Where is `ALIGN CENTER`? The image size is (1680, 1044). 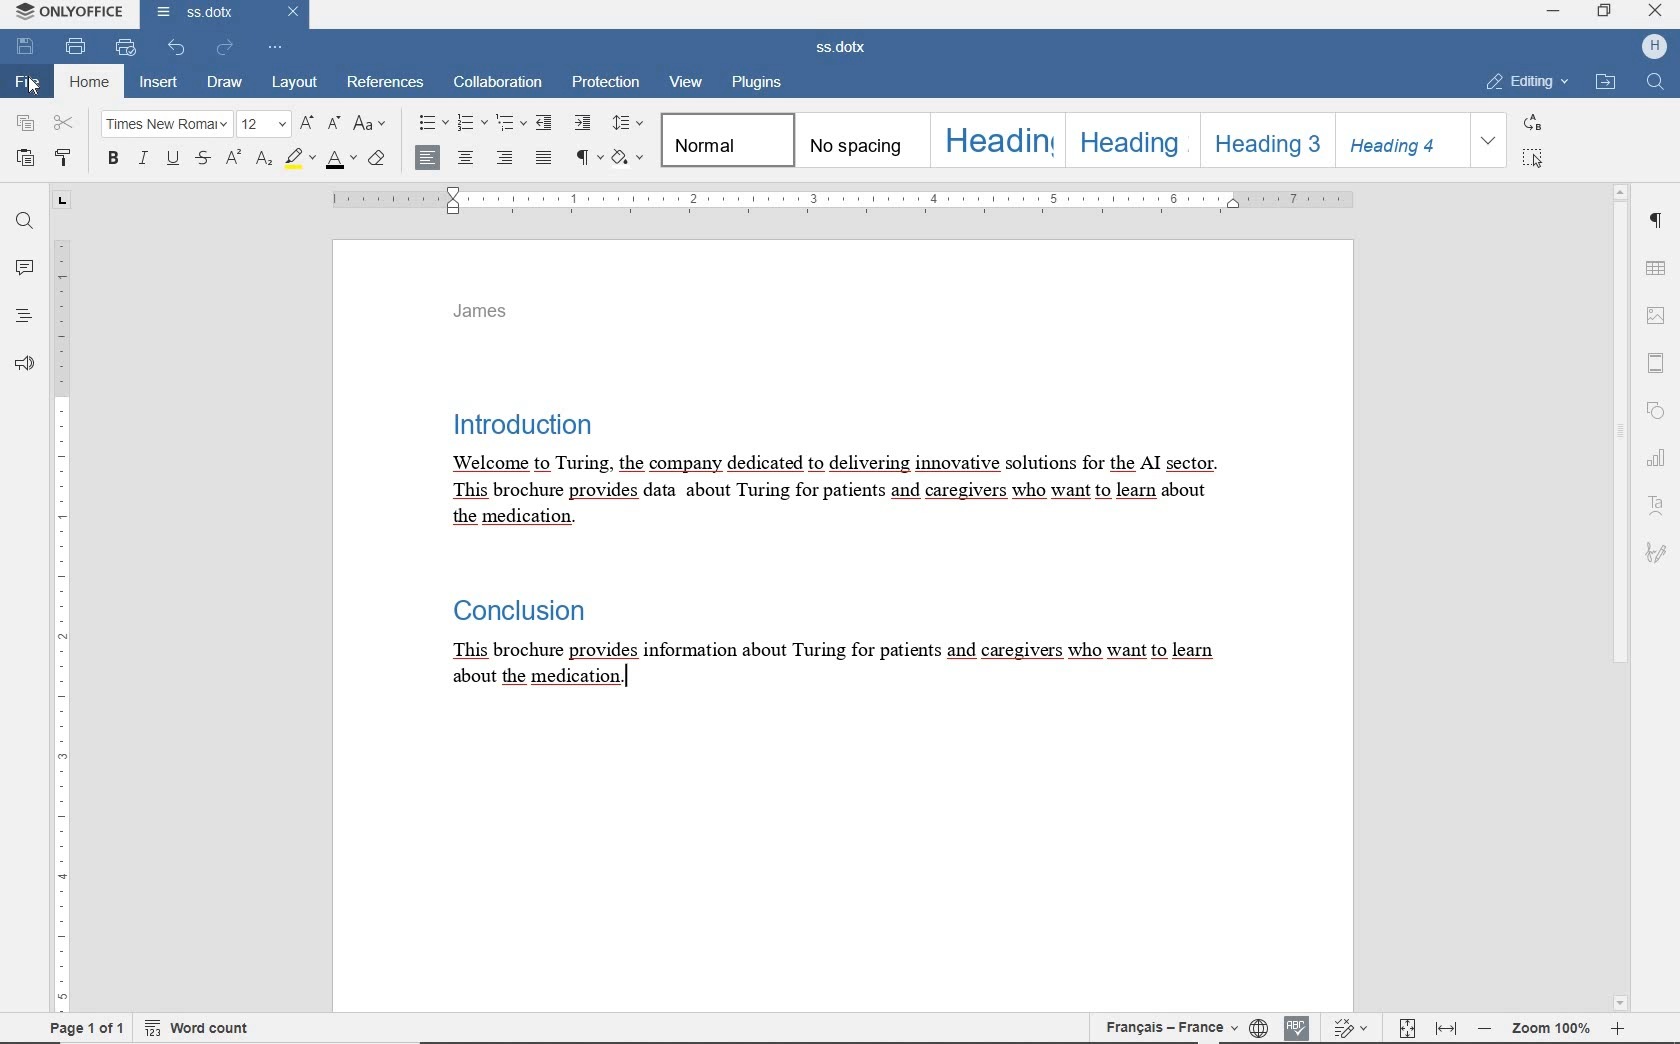
ALIGN CENTER is located at coordinates (464, 158).